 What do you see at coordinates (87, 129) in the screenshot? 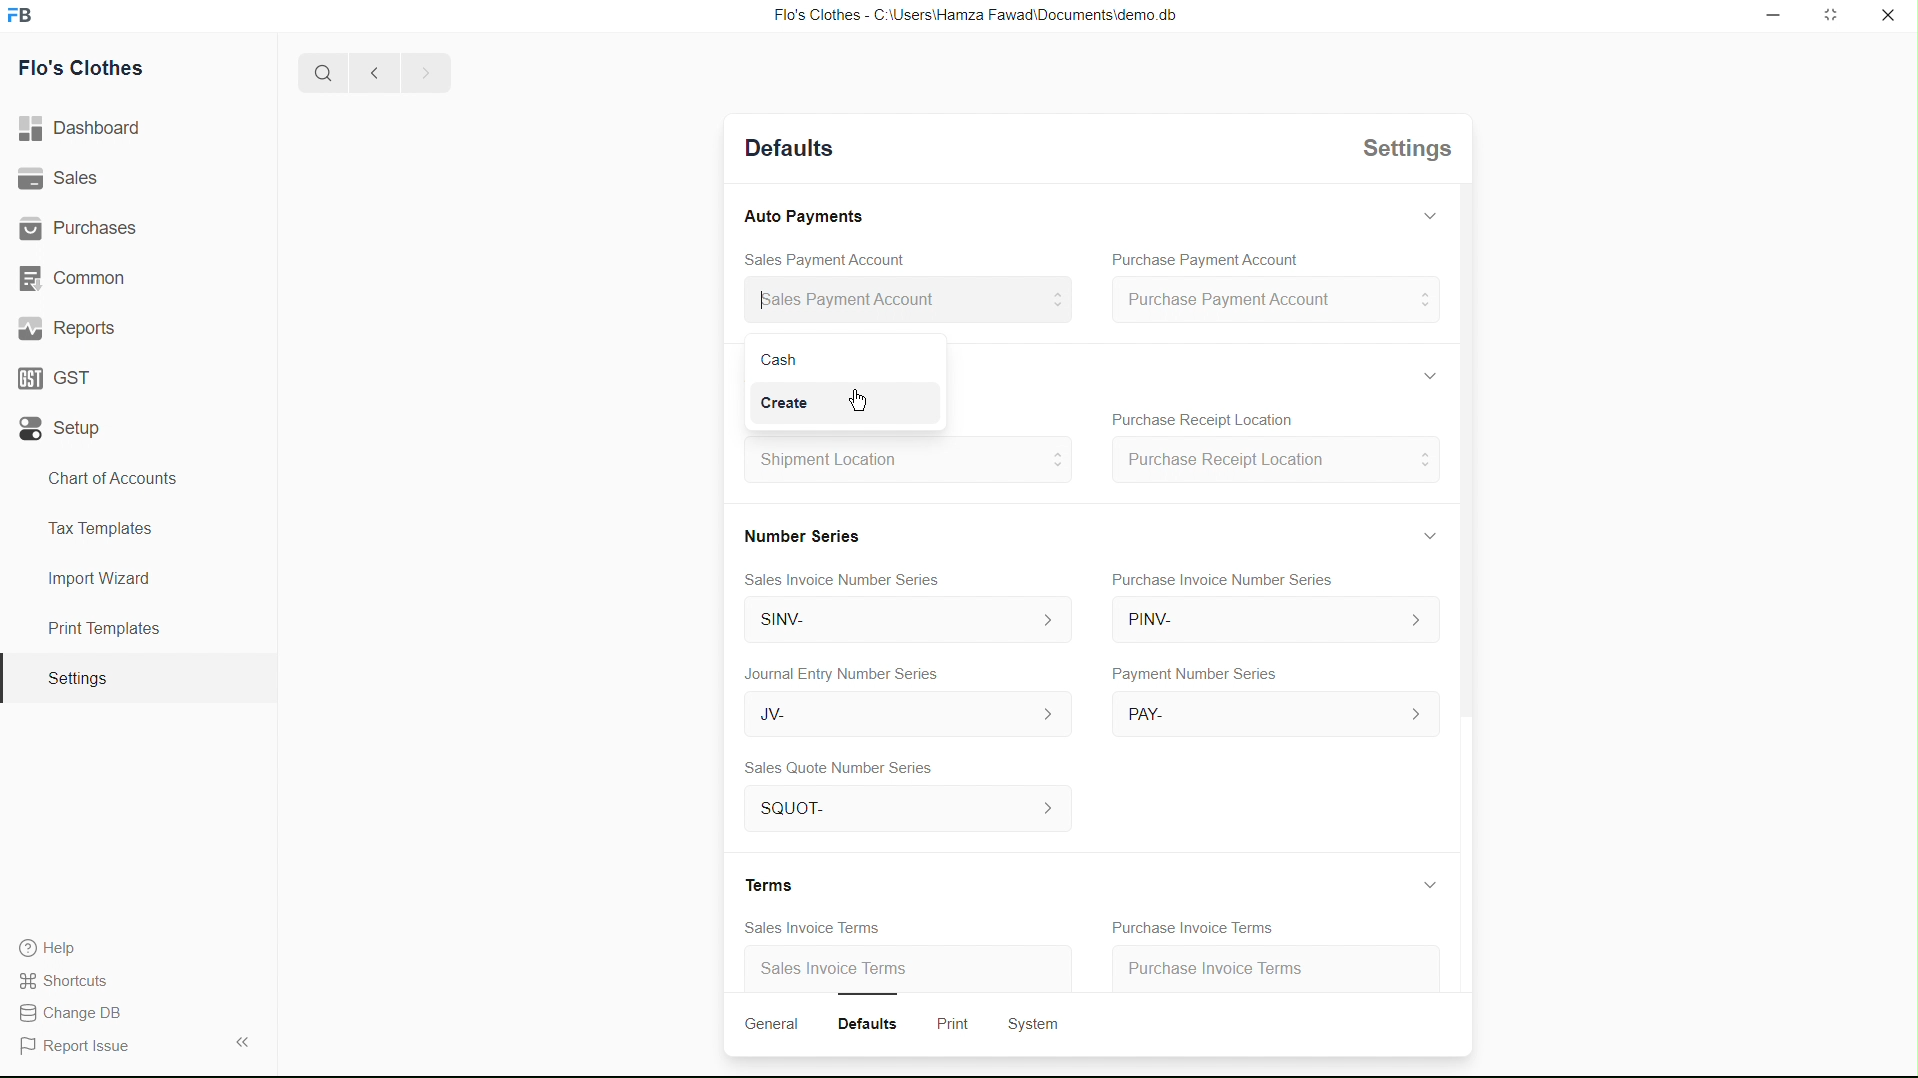
I see `Dashboard` at bounding box center [87, 129].